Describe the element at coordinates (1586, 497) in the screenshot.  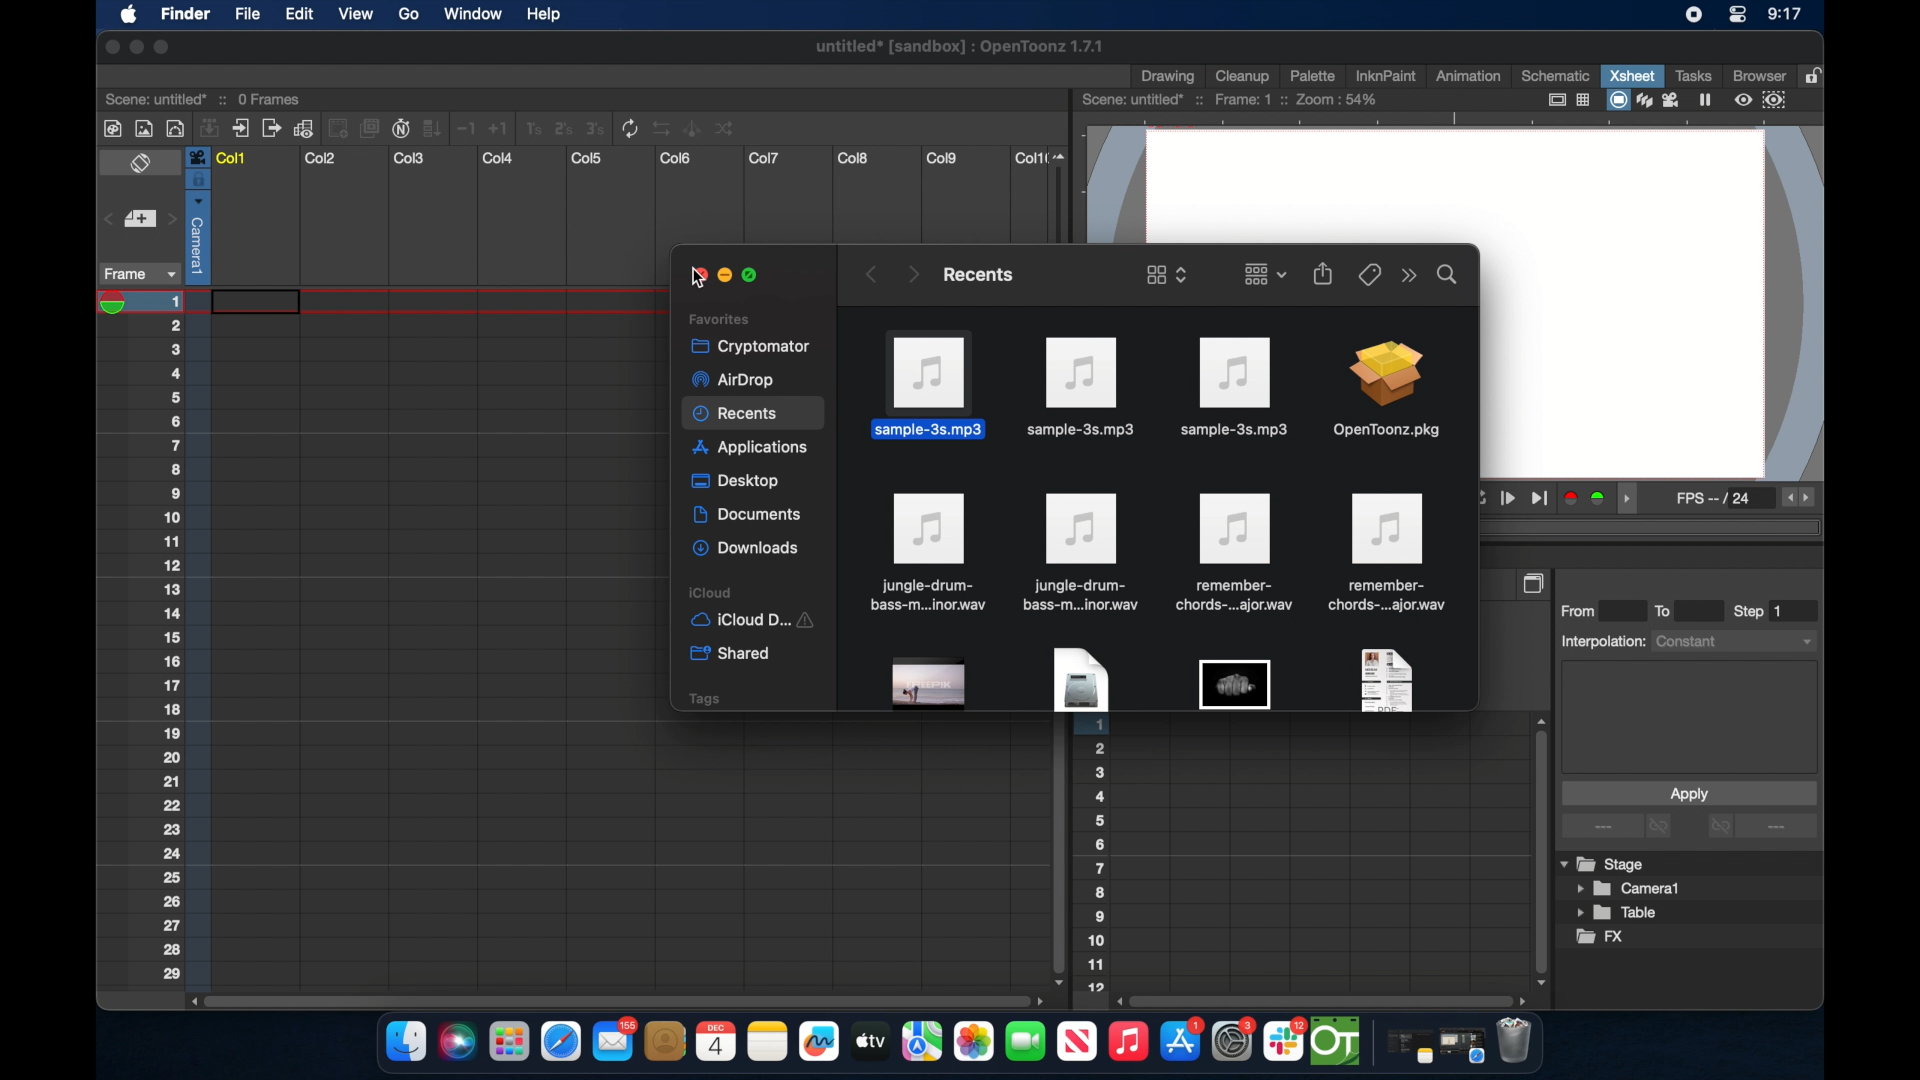
I see `color channels` at that location.